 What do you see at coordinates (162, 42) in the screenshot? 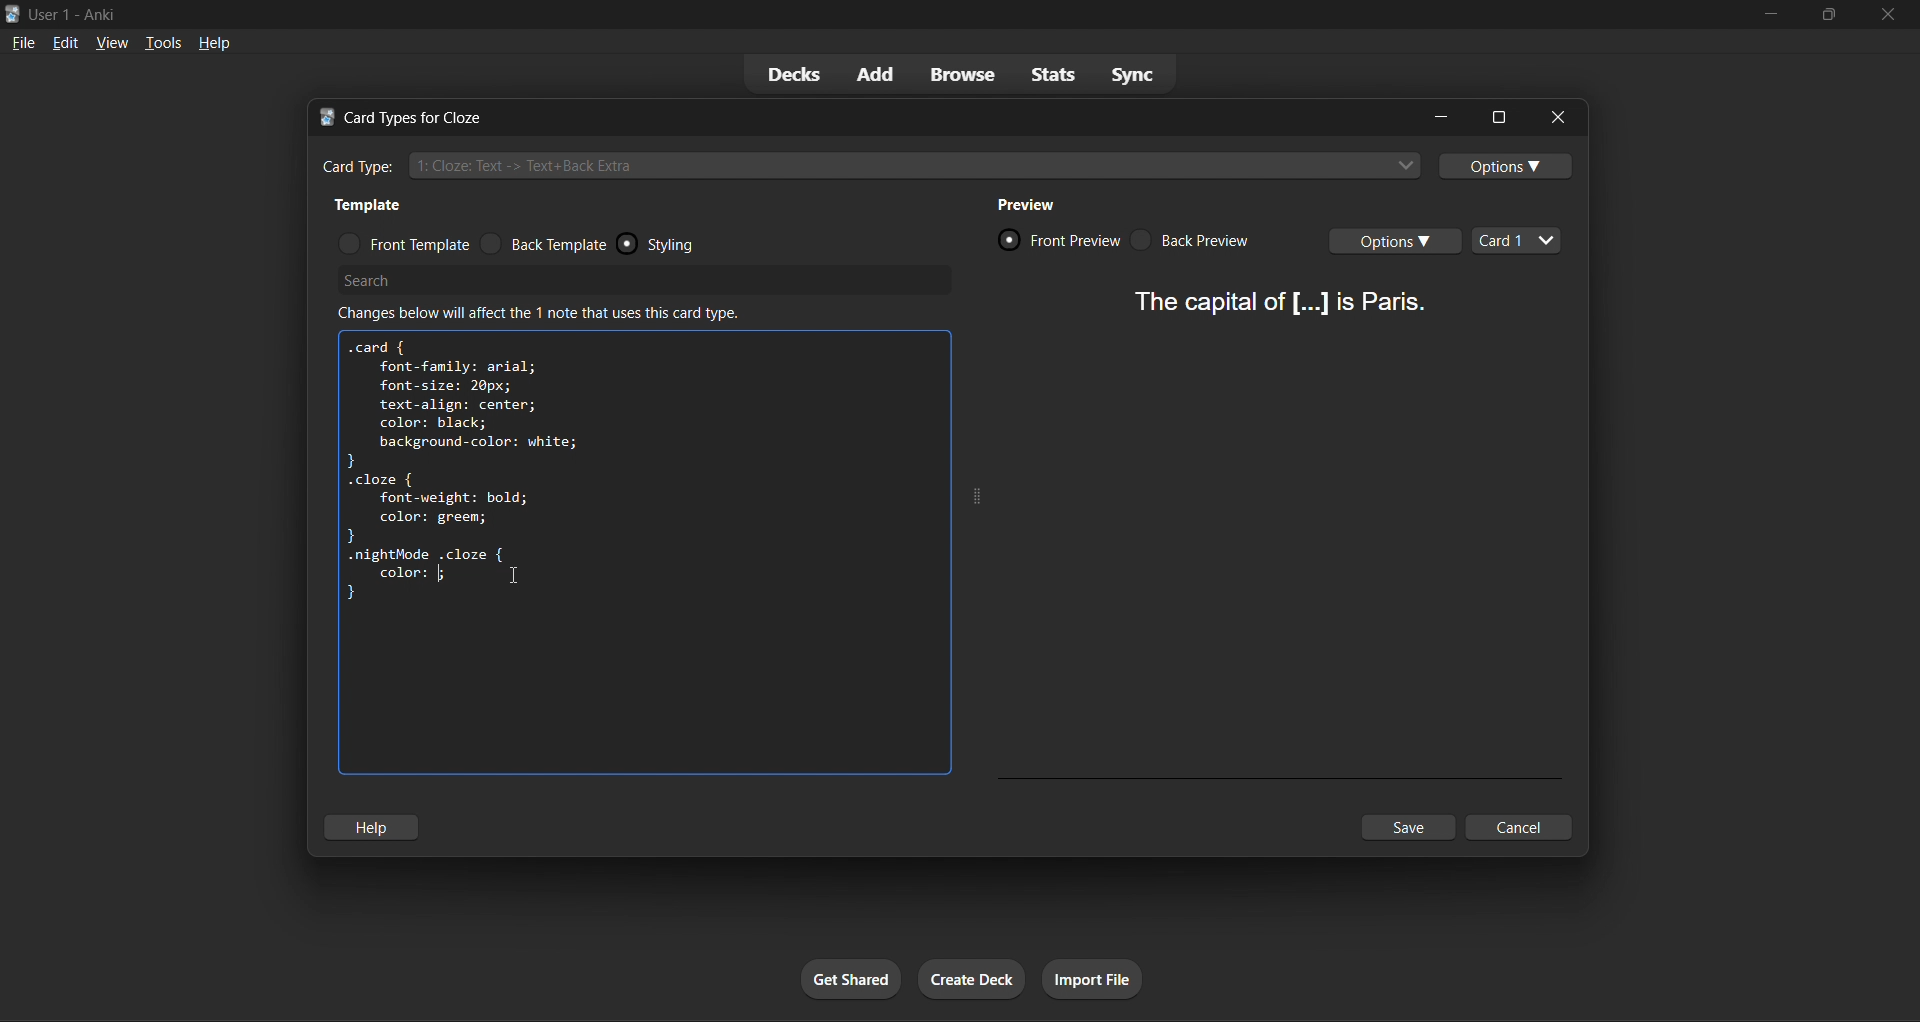
I see `tools` at bounding box center [162, 42].